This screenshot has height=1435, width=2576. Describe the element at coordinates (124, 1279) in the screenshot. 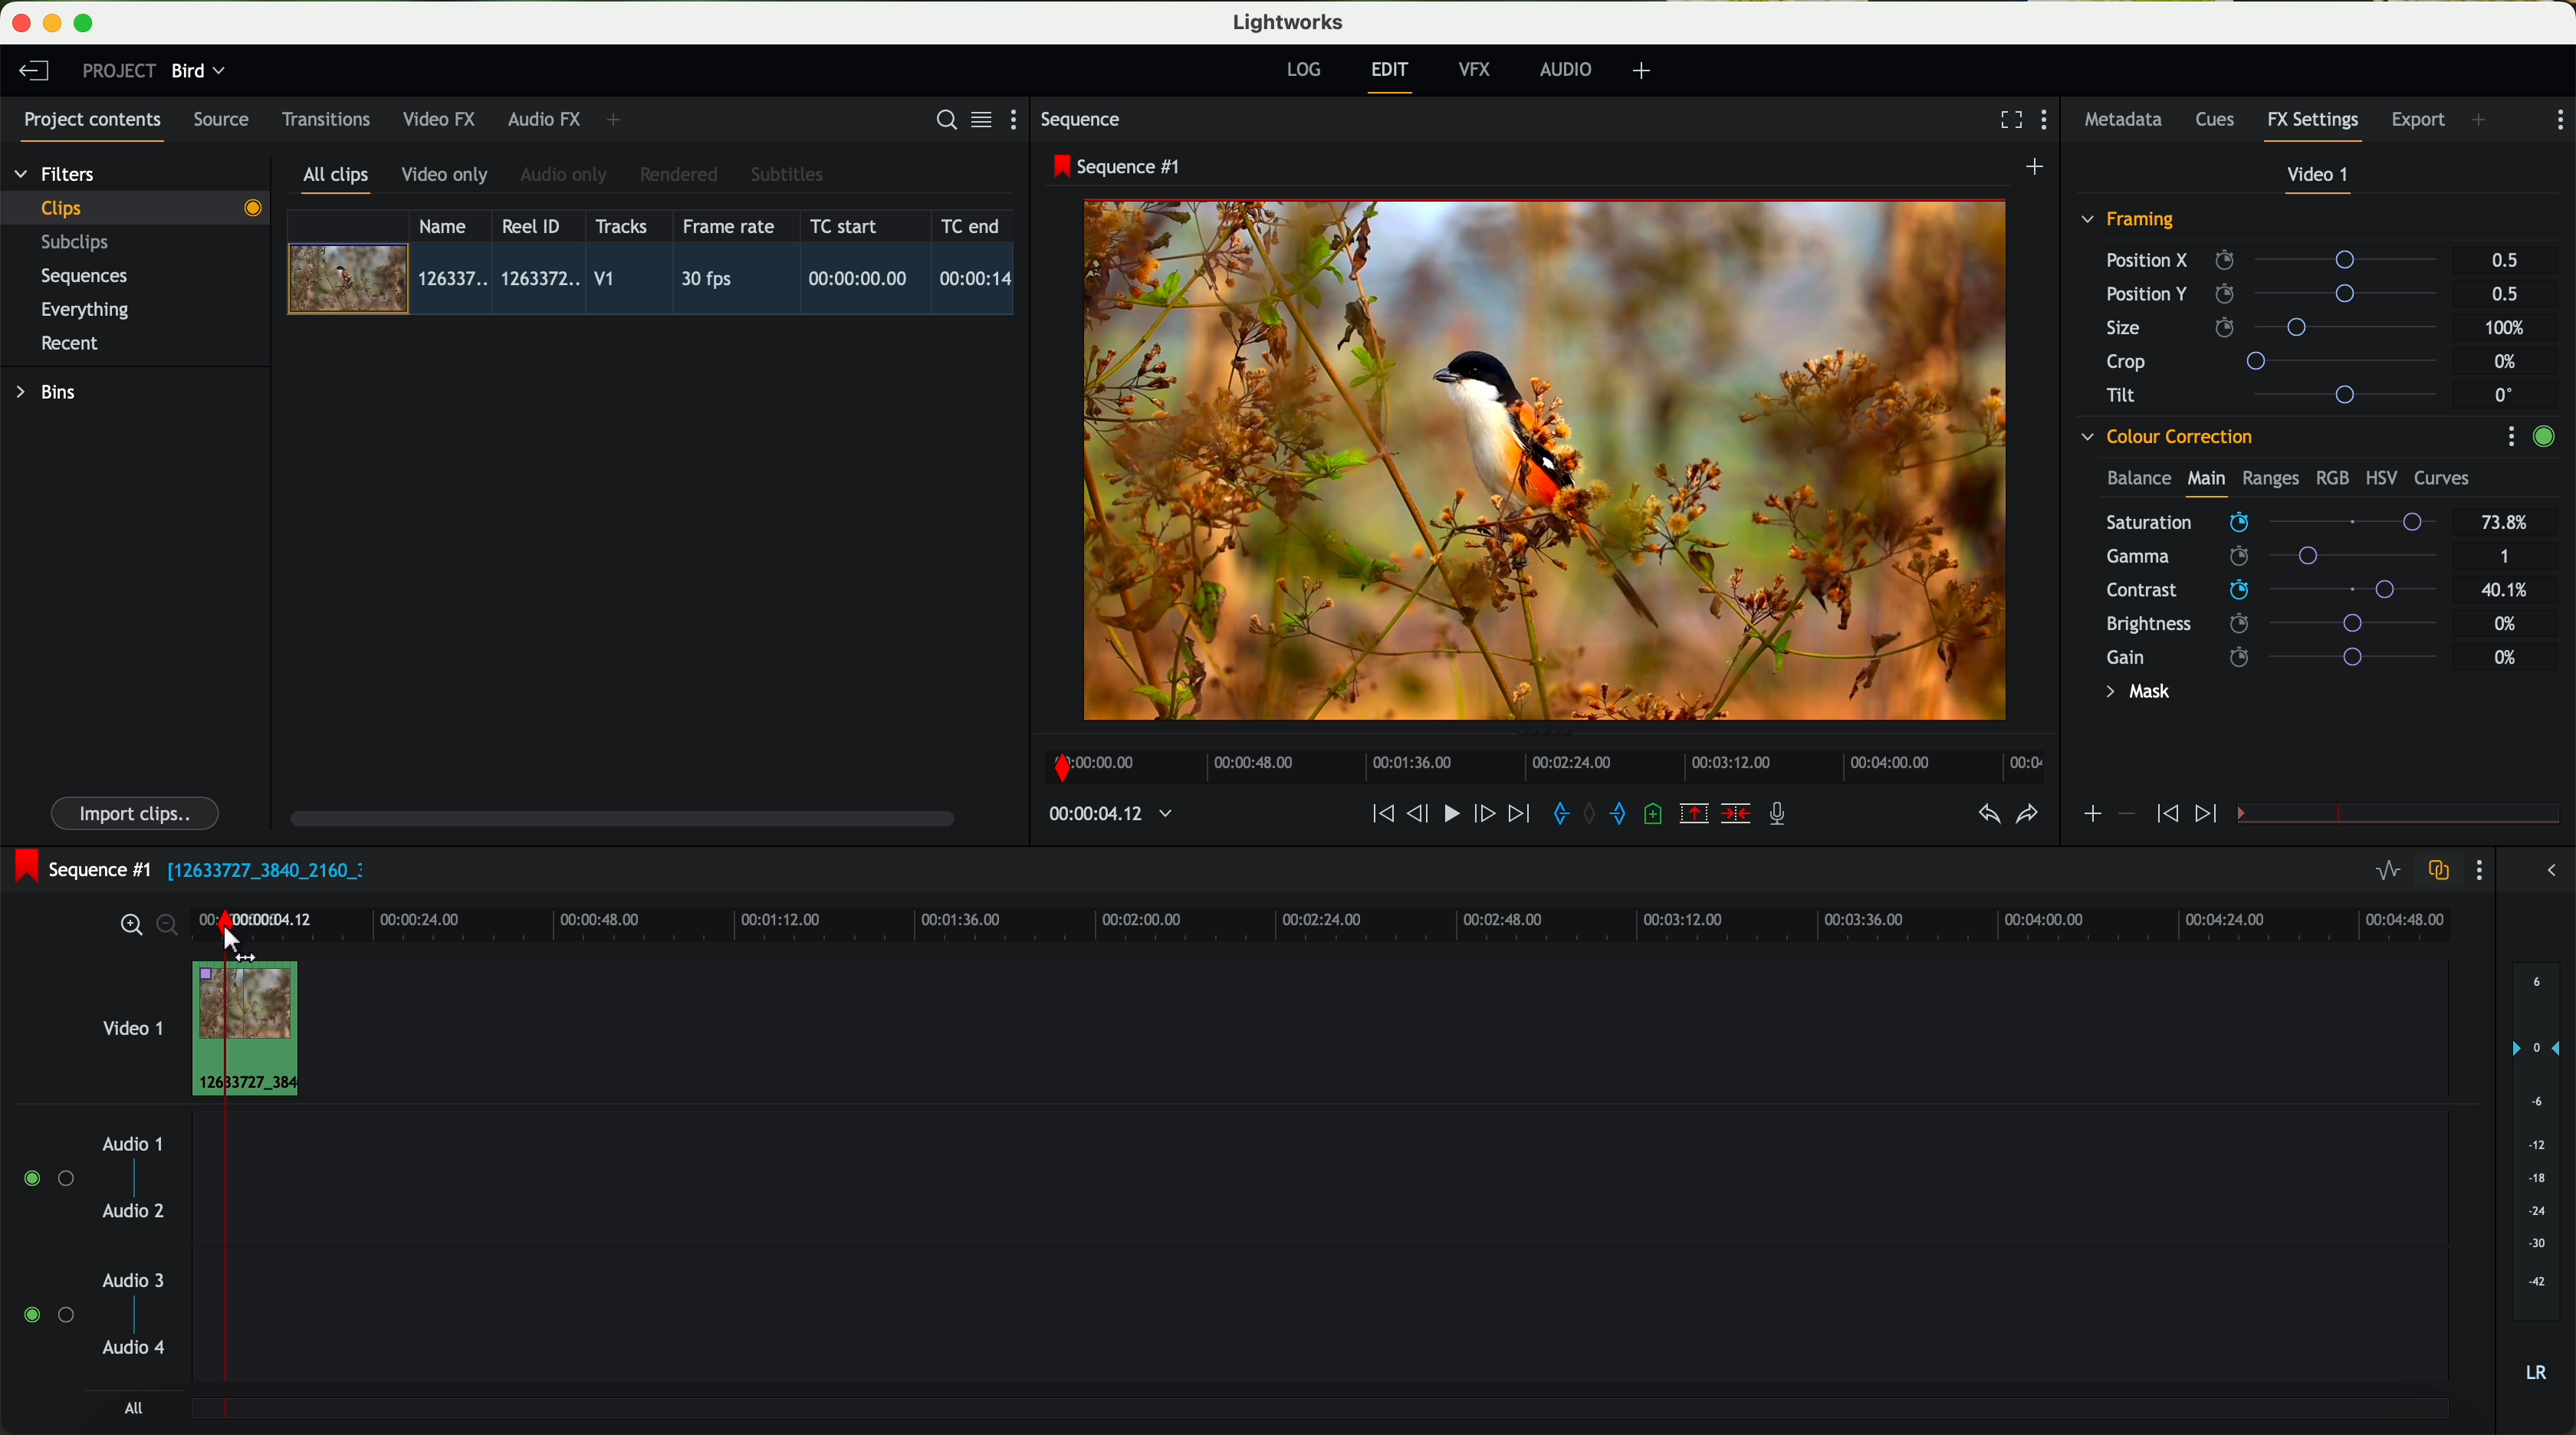

I see `audio 3` at that location.